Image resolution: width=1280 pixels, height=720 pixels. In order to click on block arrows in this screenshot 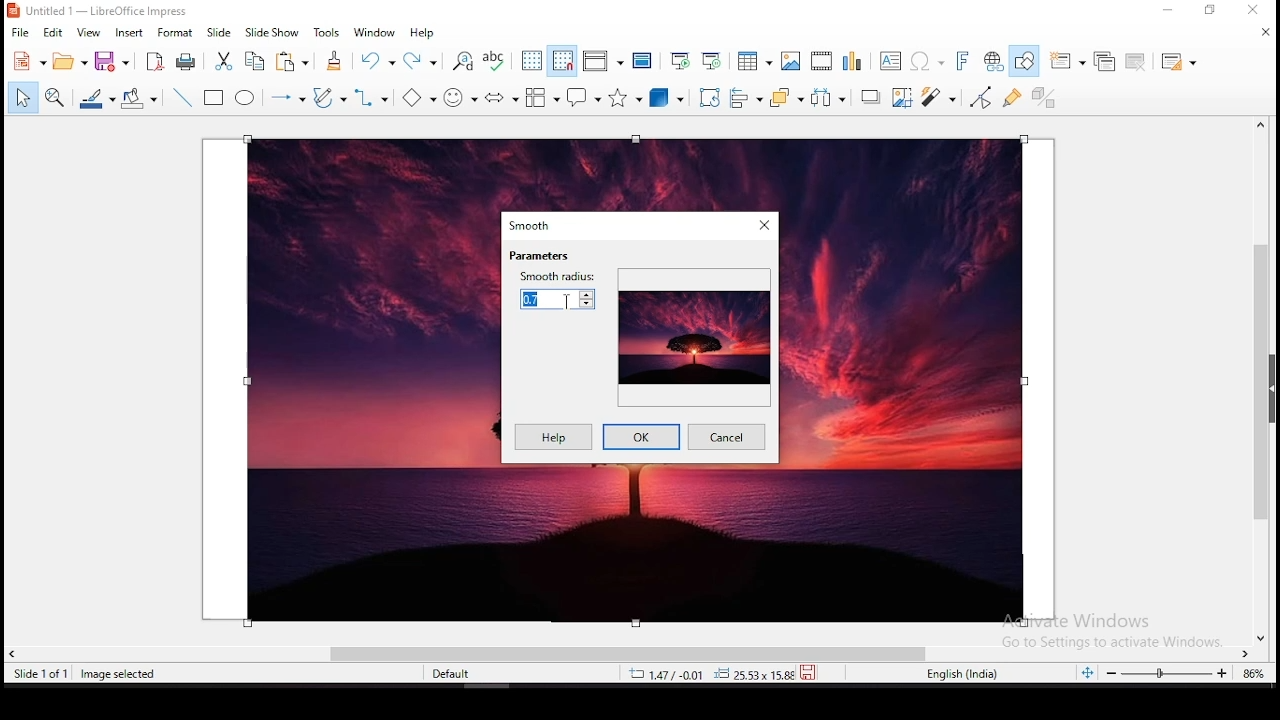, I will do `click(502, 97)`.